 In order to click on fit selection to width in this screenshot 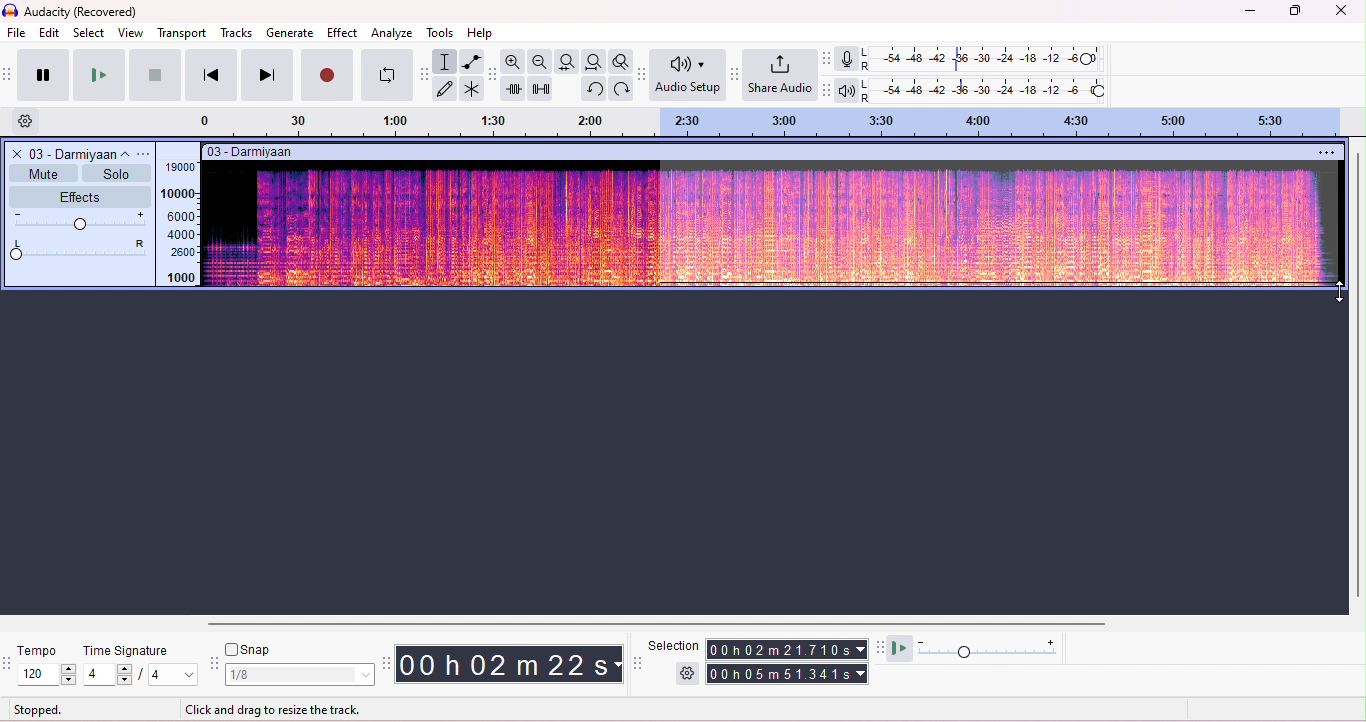, I will do `click(569, 62)`.